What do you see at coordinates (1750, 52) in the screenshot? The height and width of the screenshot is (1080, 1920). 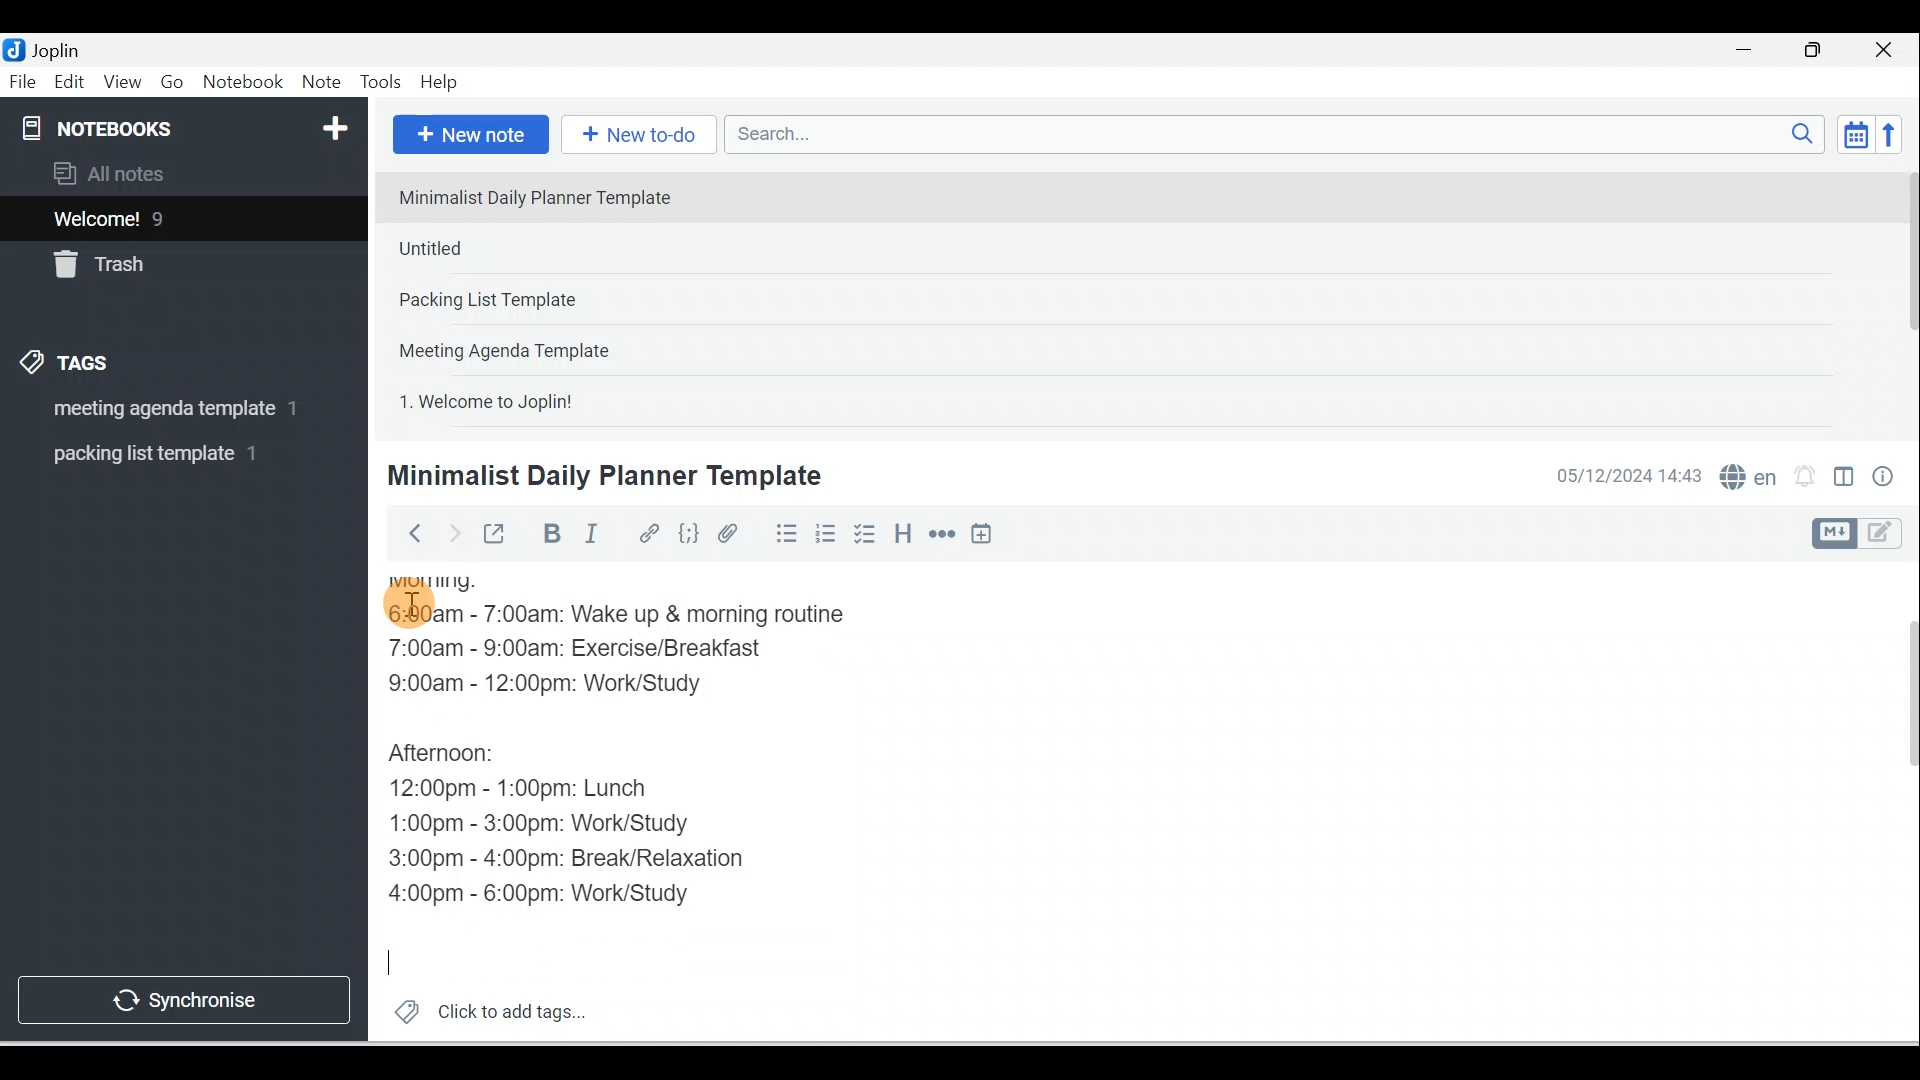 I see `Minimise` at bounding box center [1750, 52].